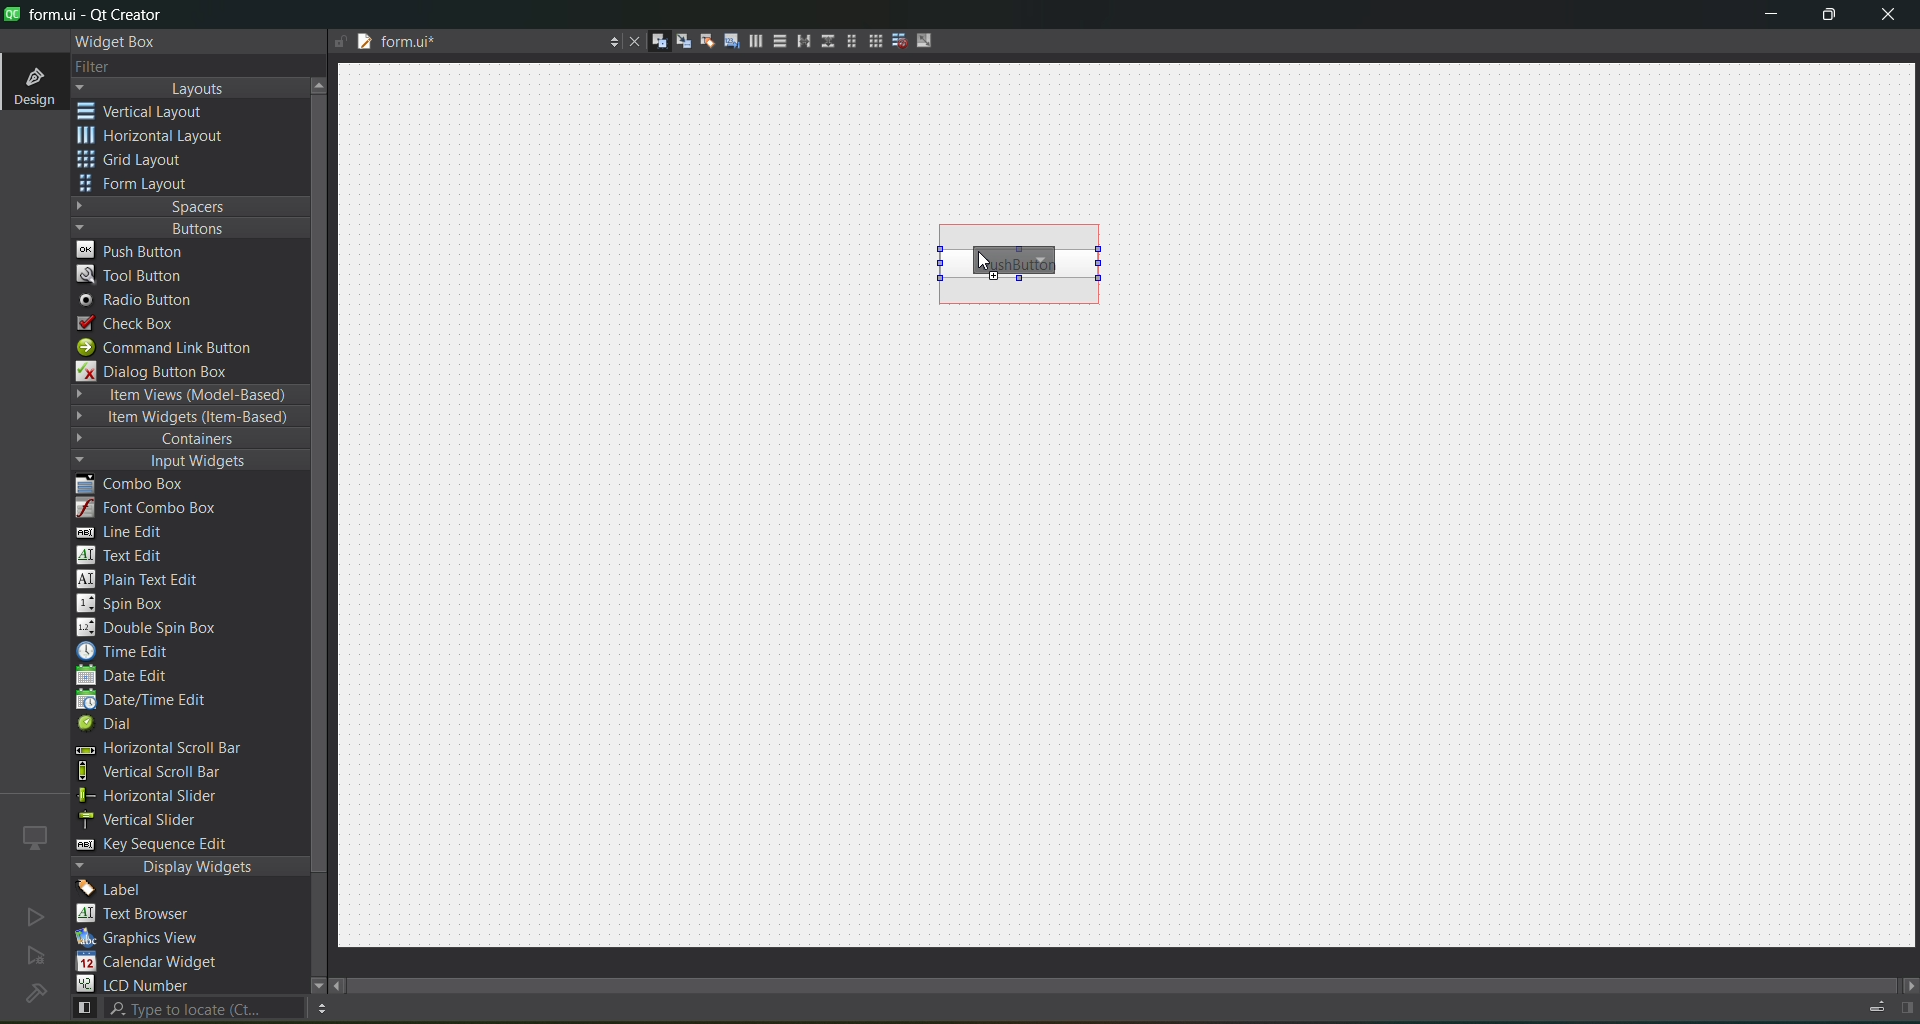 Image resolution: width=1920 pixels, height=1024 pixels. I want to click on edit tab, so click(724, 44).